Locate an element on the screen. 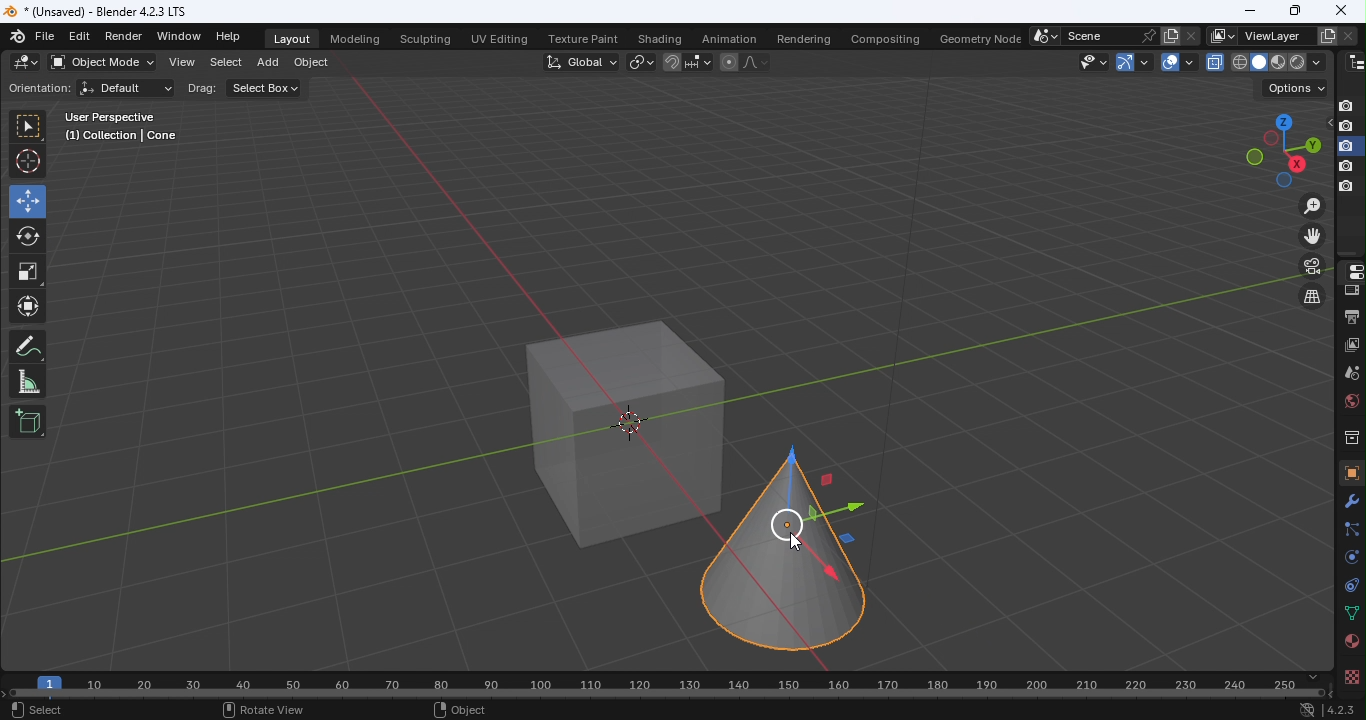  Measurement is located at coordinates (28, 383).